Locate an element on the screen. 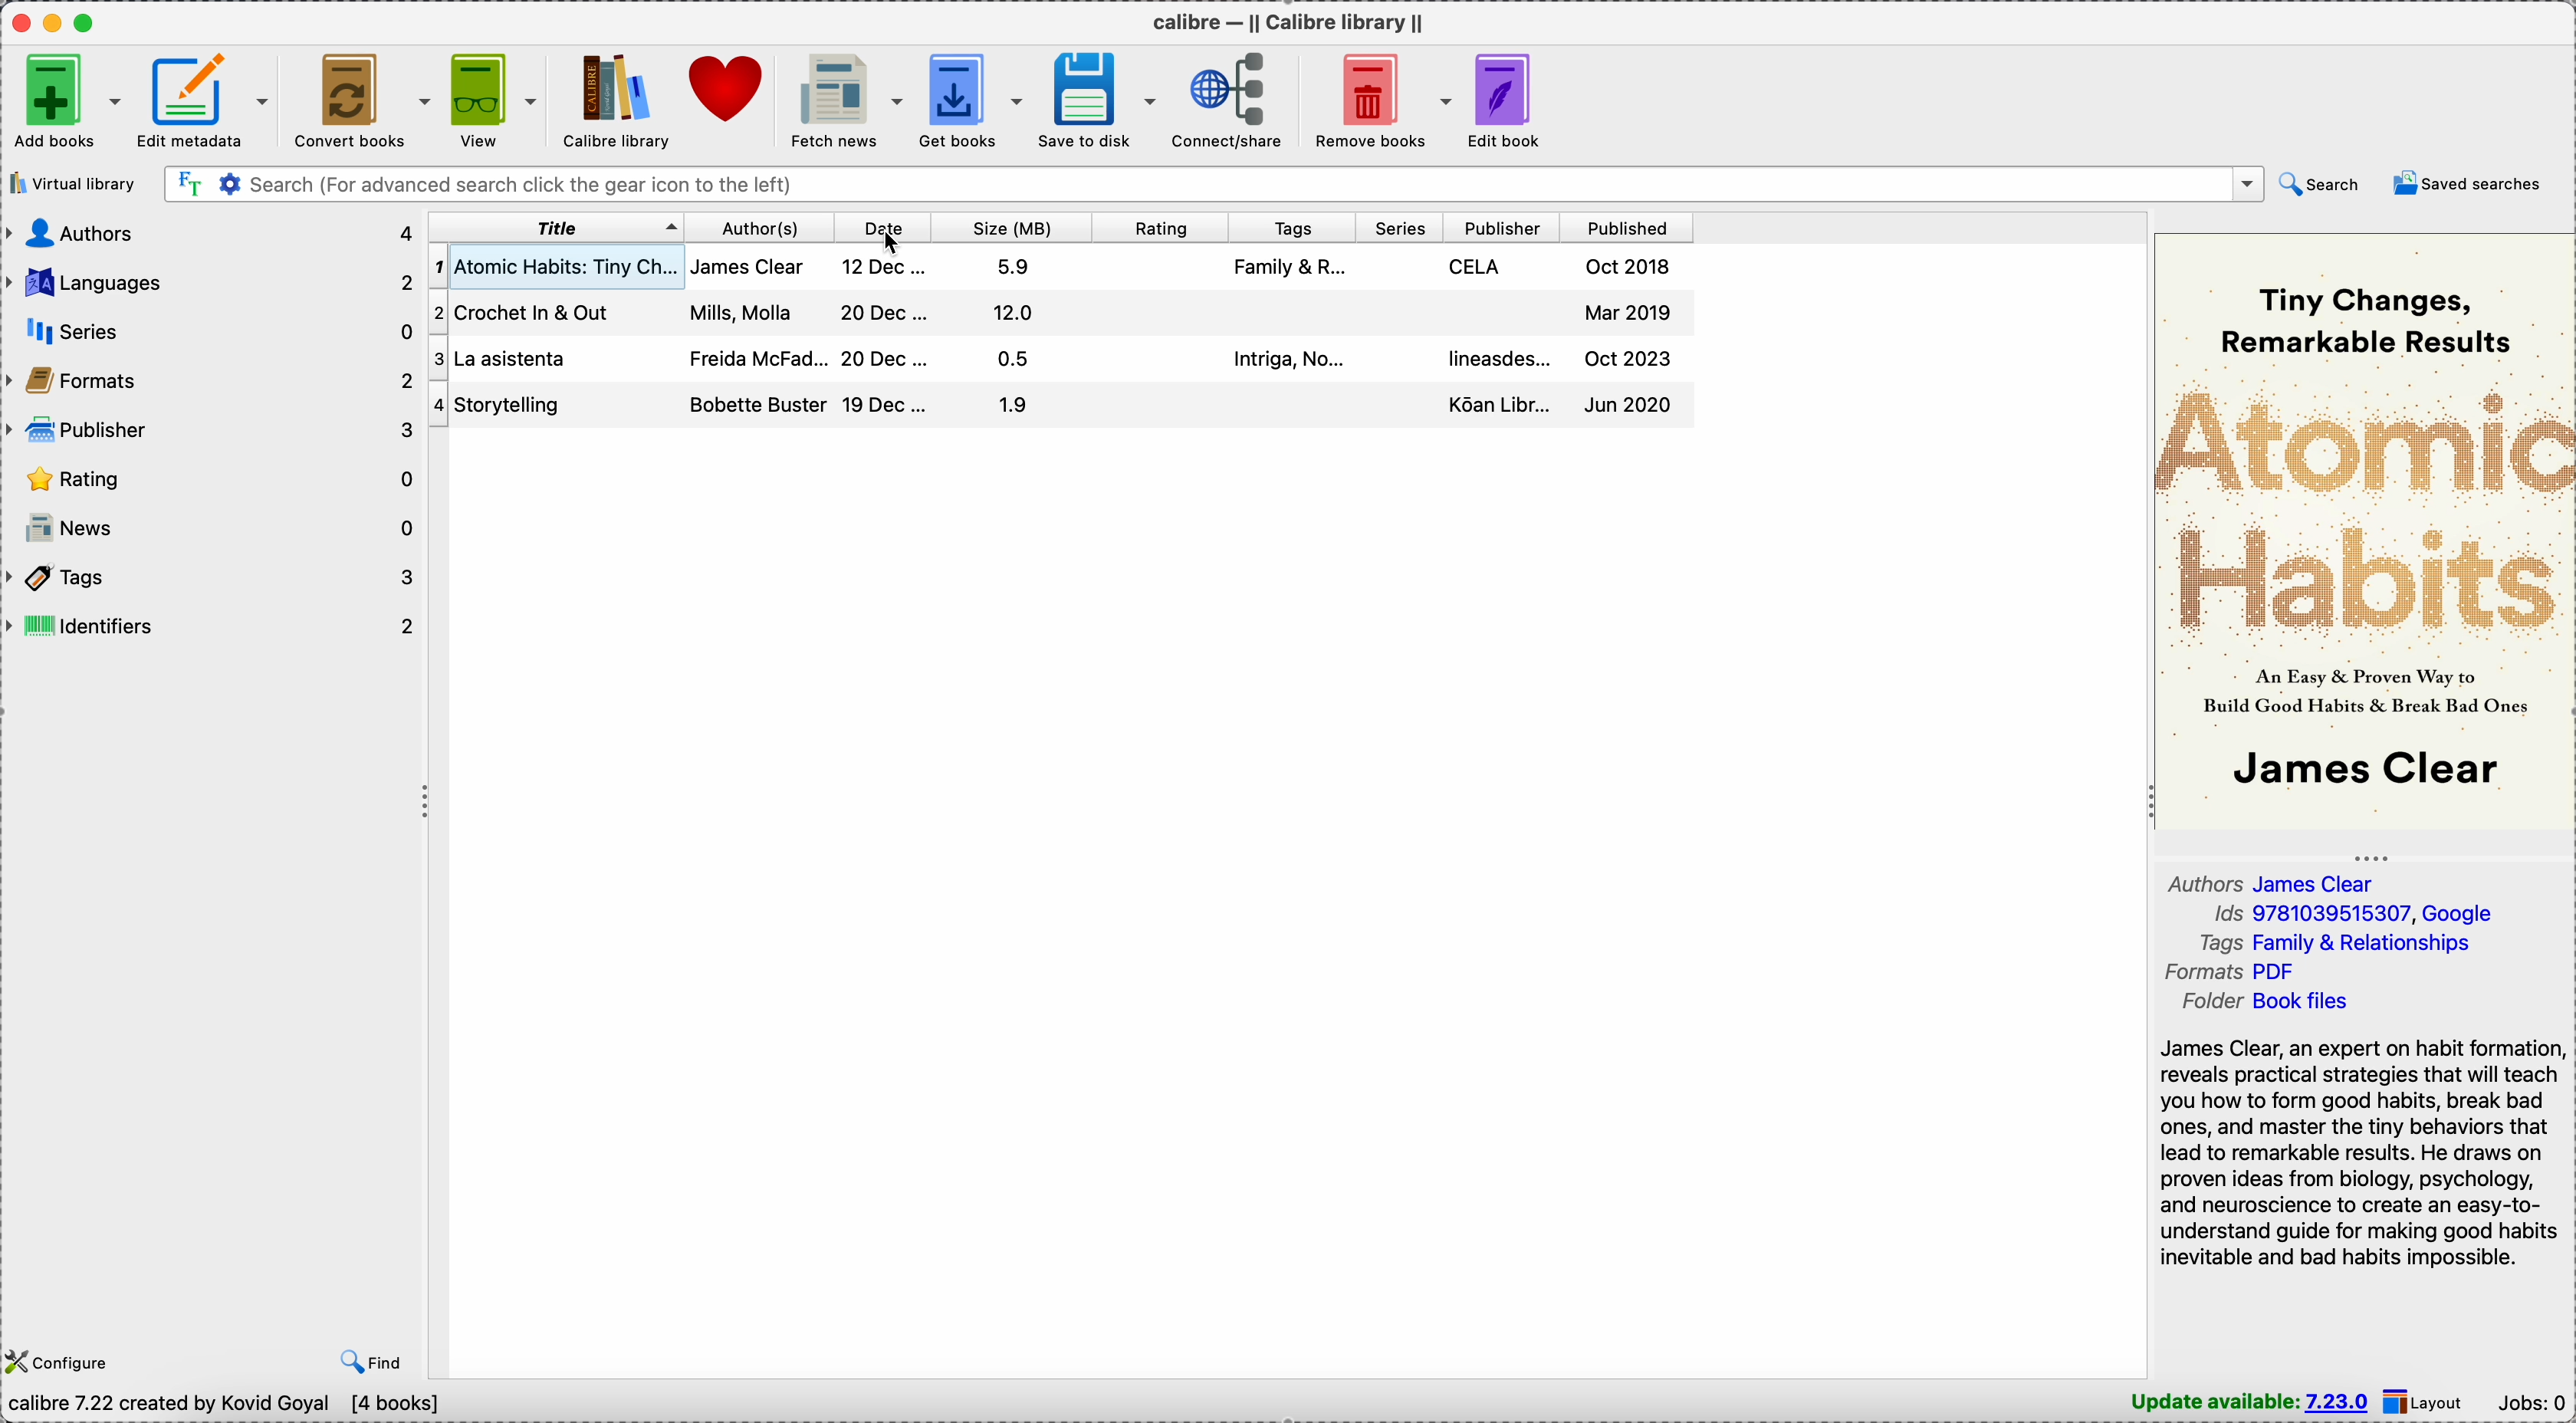 This screenshot has width=2576, height=1423. published is located at coordinates (1626, 229).